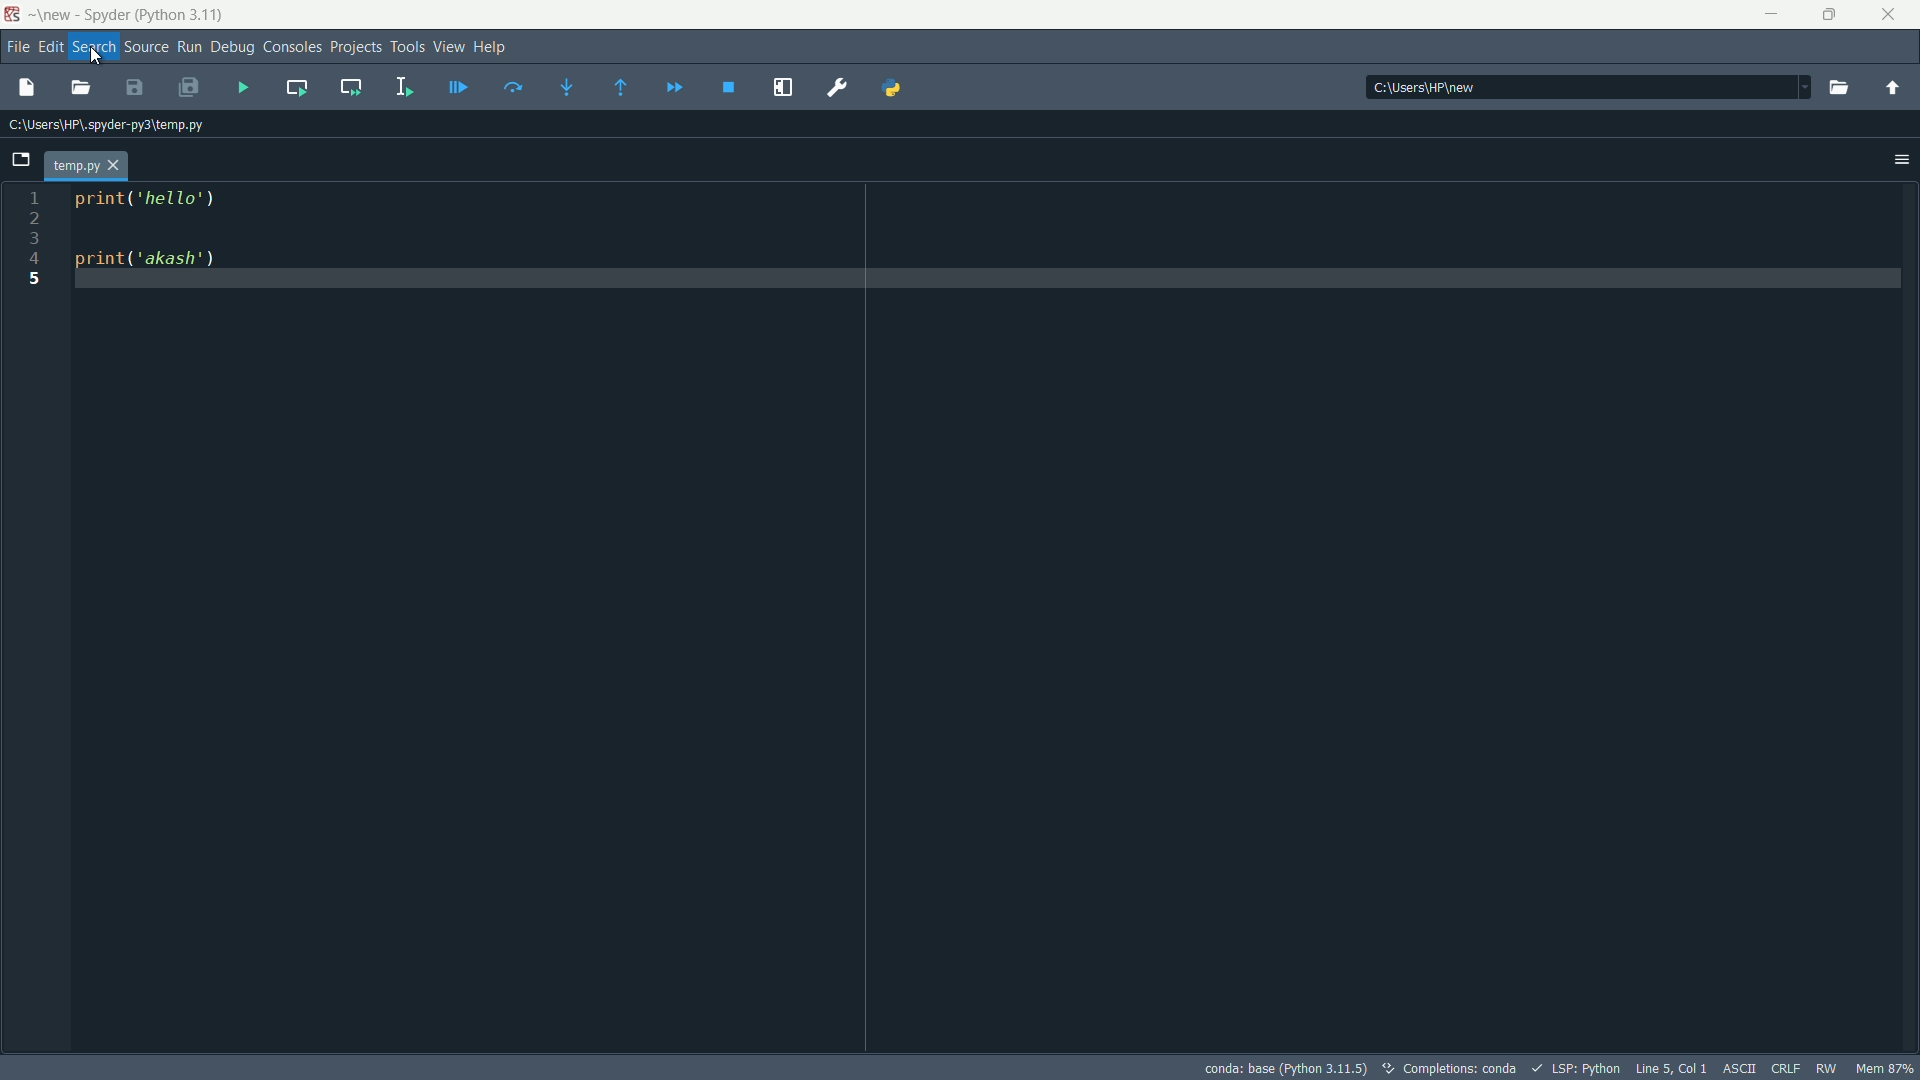  Describe the element at coordinates (35, 620) in the screenshot. I see `line numbers` at that location.